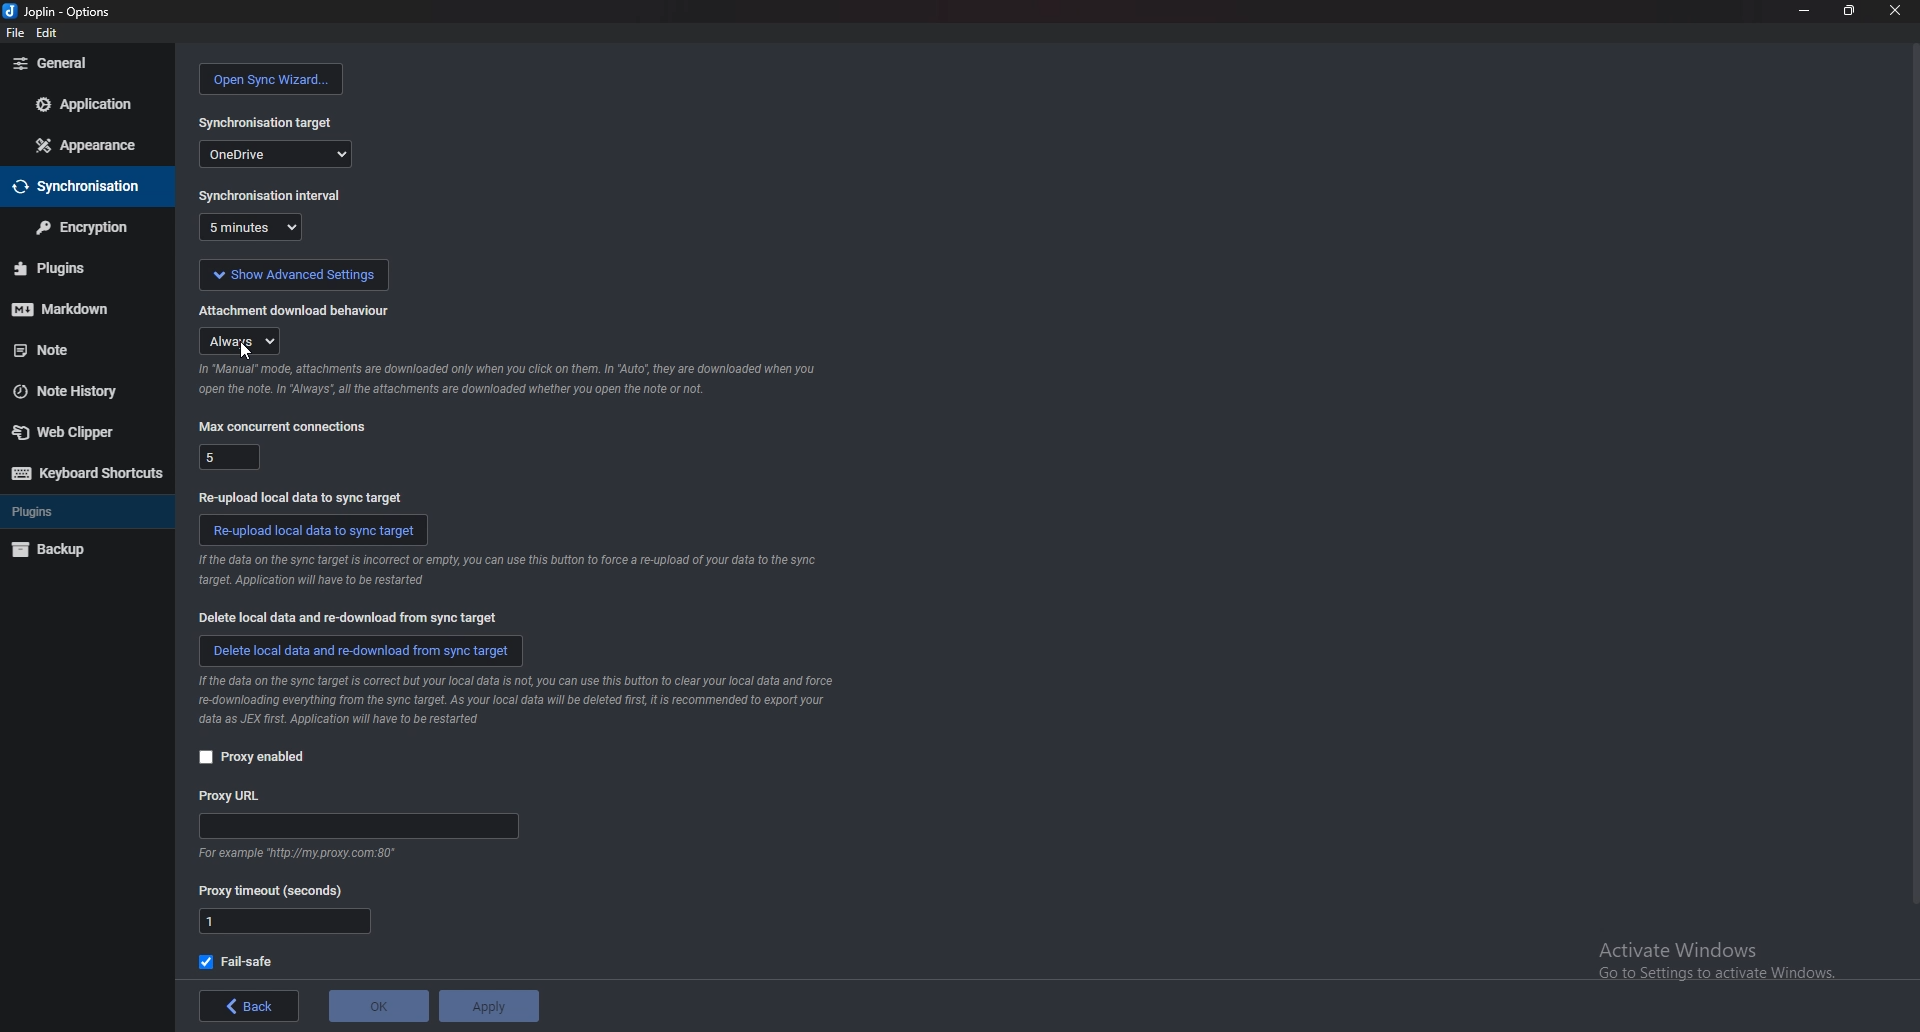  I want to click on one drive, so click(275, 153).